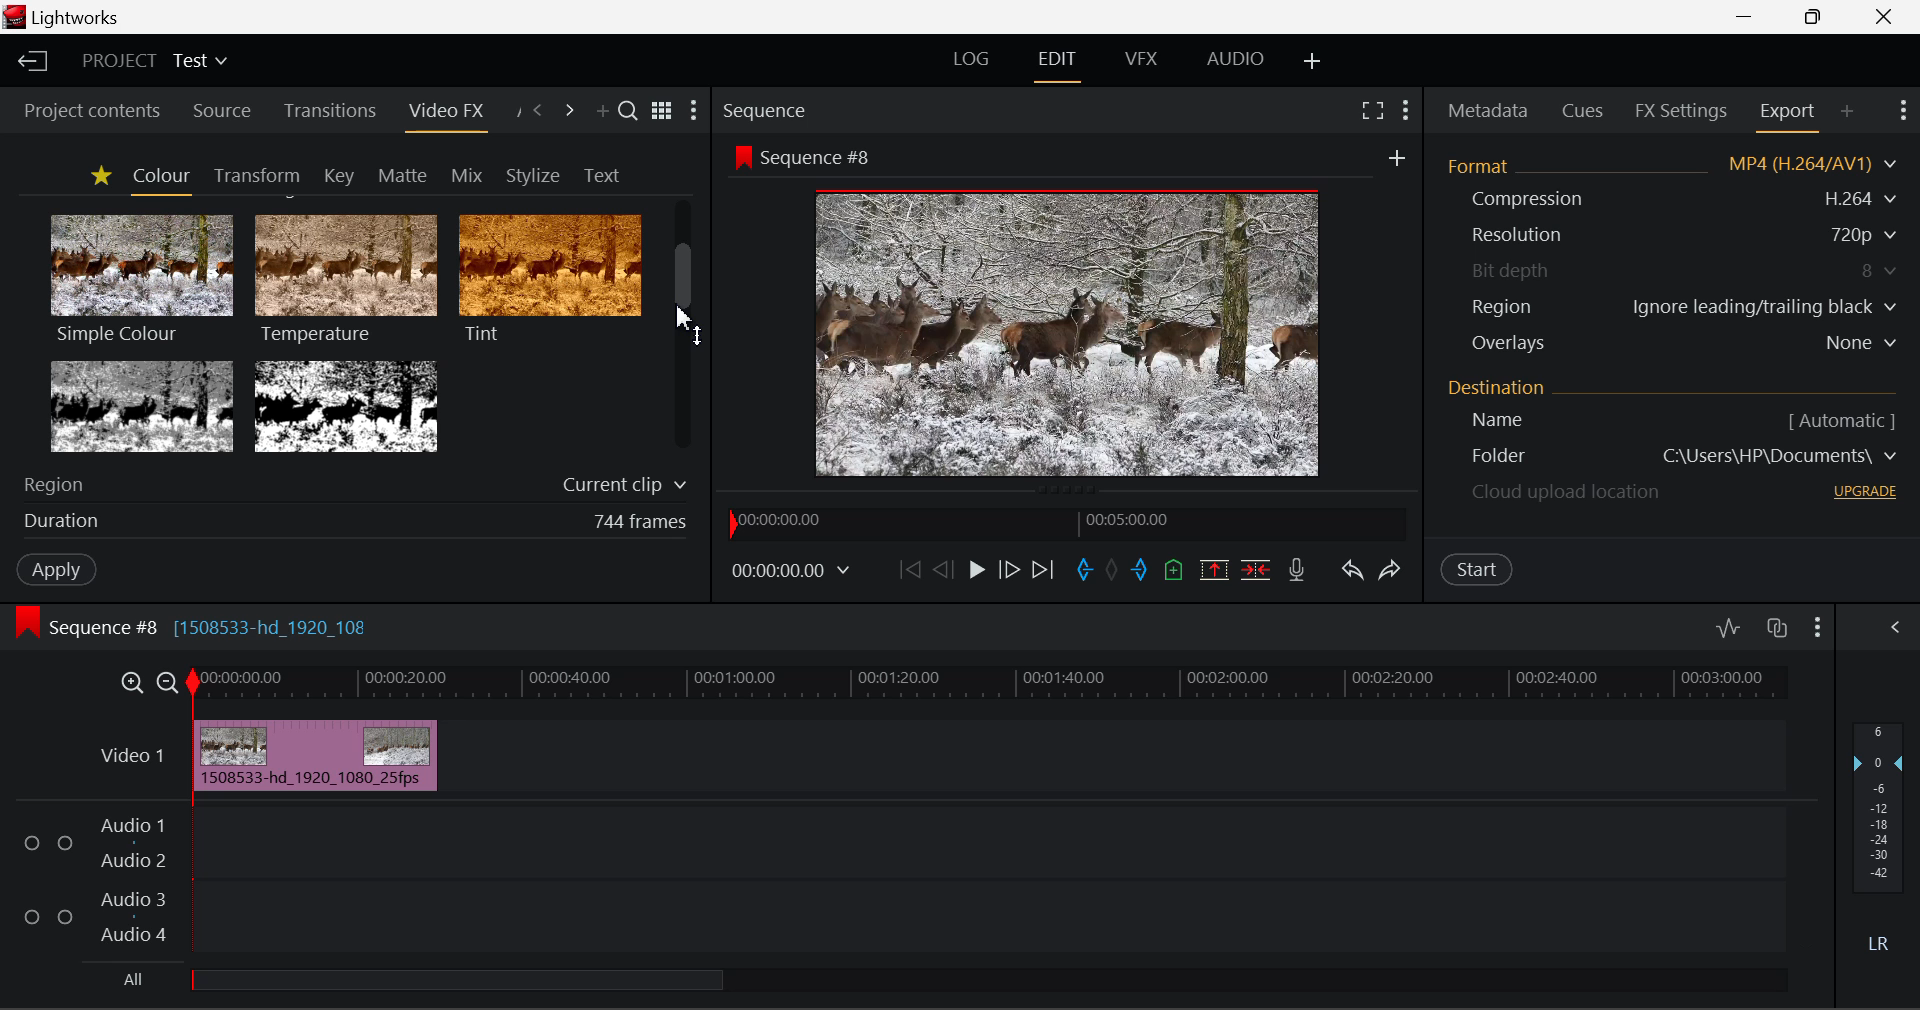  Describe the element at coordinates (1394, 570) in the screenshot. I see `Redo` at that location.